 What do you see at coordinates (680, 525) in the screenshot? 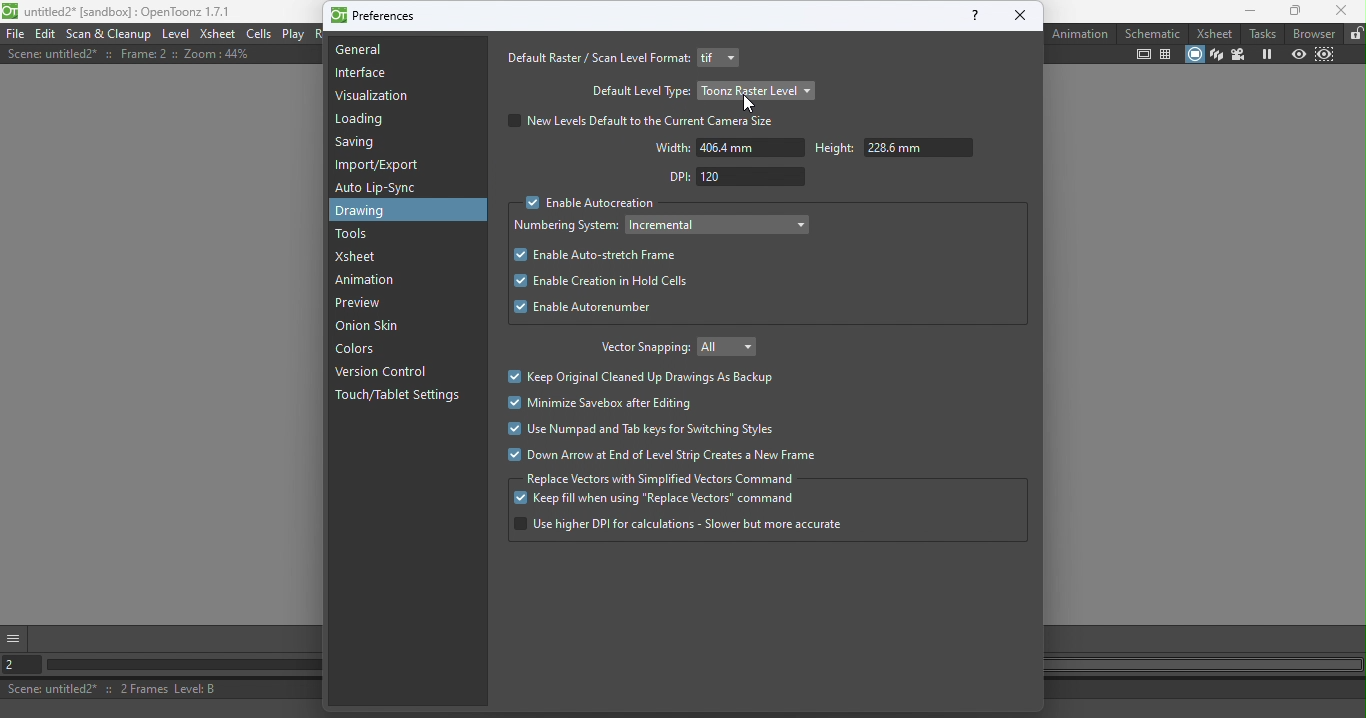
I see `Use higher DPI for calculation - slower but more accurate` at bounding box center [680, 525].